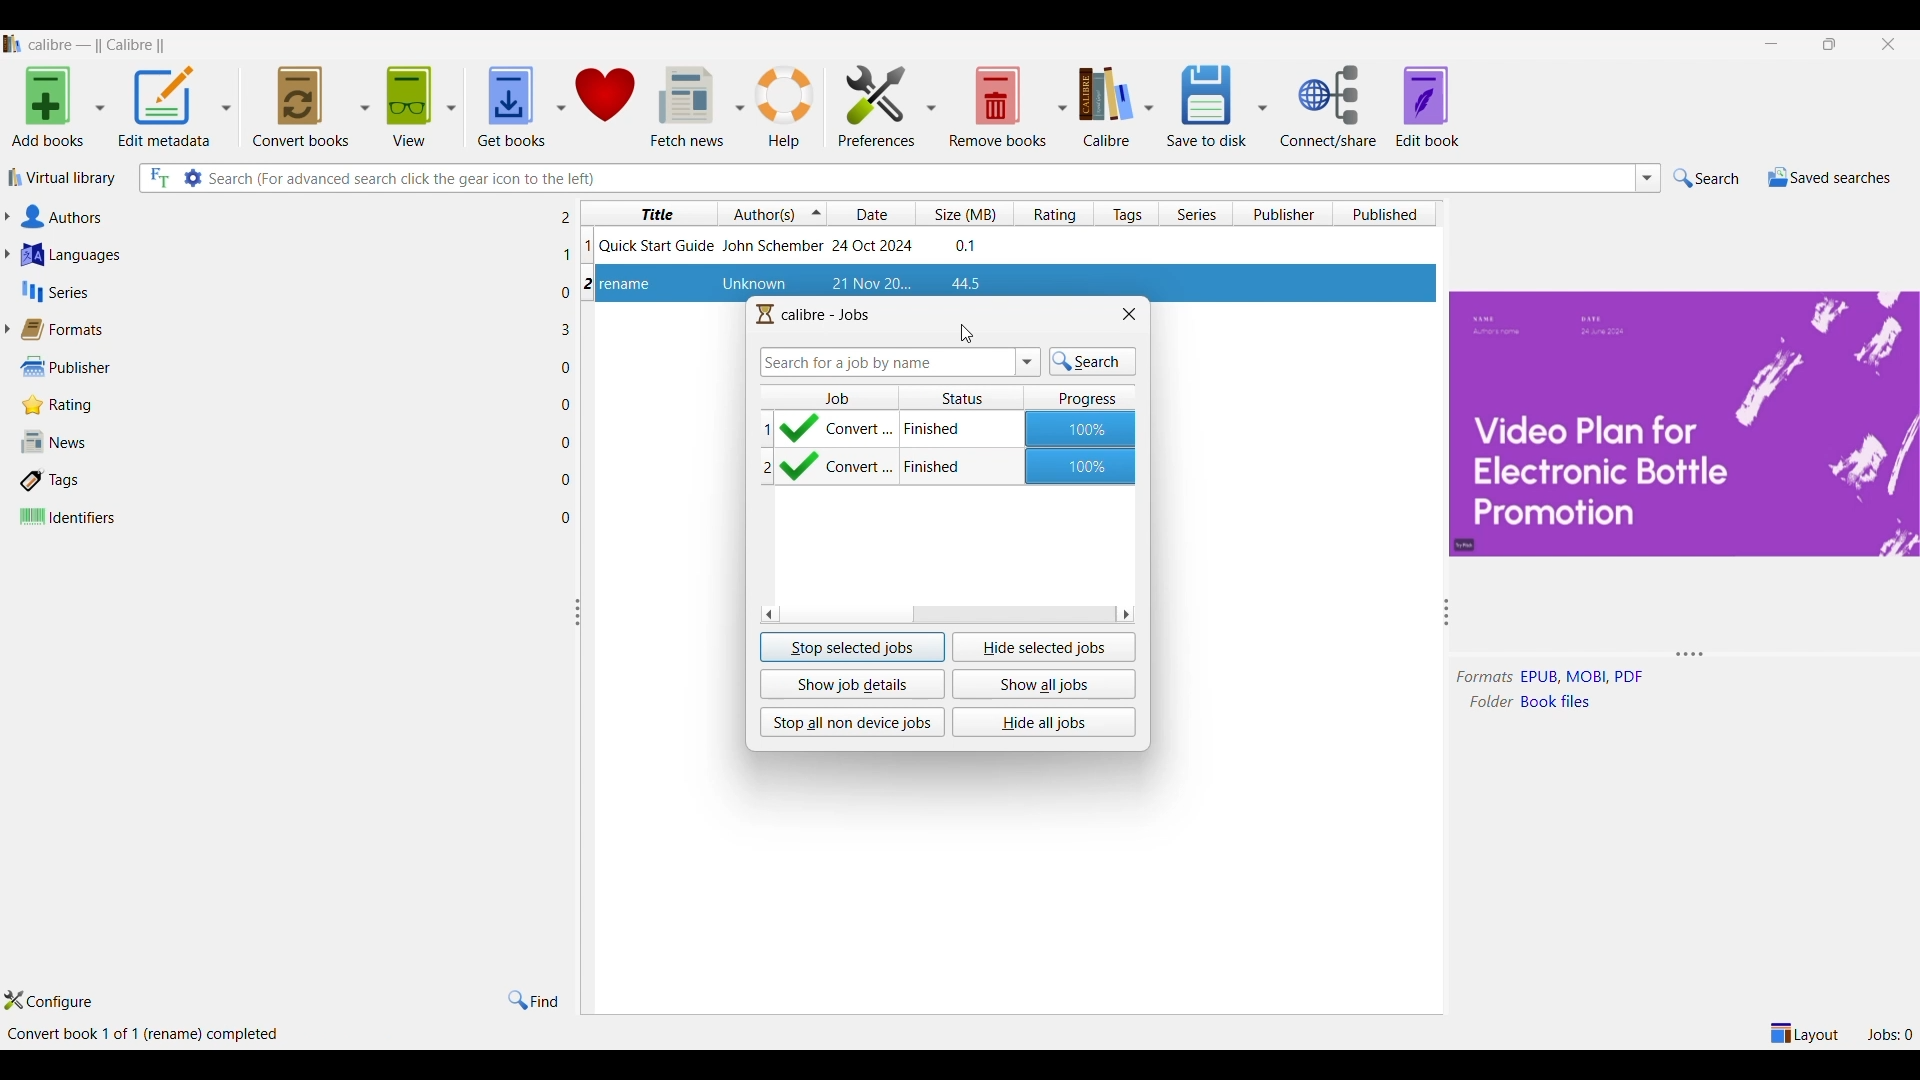 This screenshot has height=1080, width=1920. What do you see at coordinates (1889, 1035) in the screenshot?
I see `Jobs change` at bounding box center [1889, 1035].